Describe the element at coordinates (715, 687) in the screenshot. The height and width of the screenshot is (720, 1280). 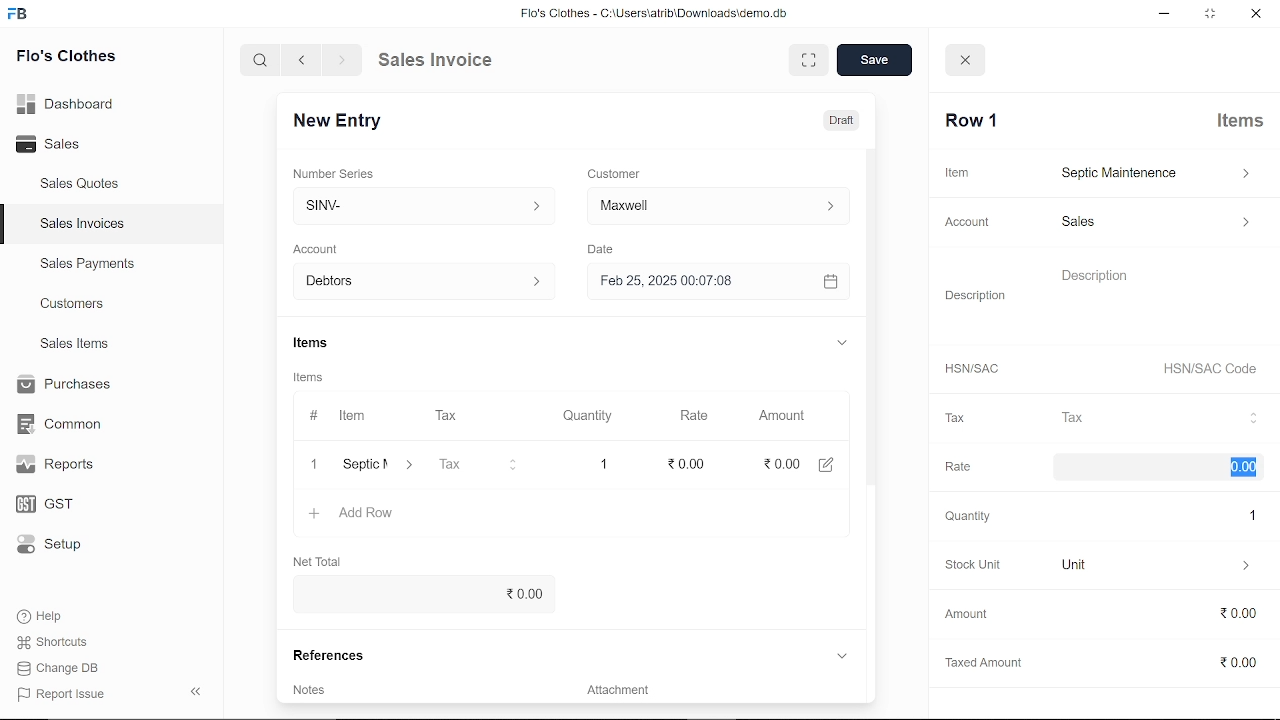
I see `Add attachment` at that location.